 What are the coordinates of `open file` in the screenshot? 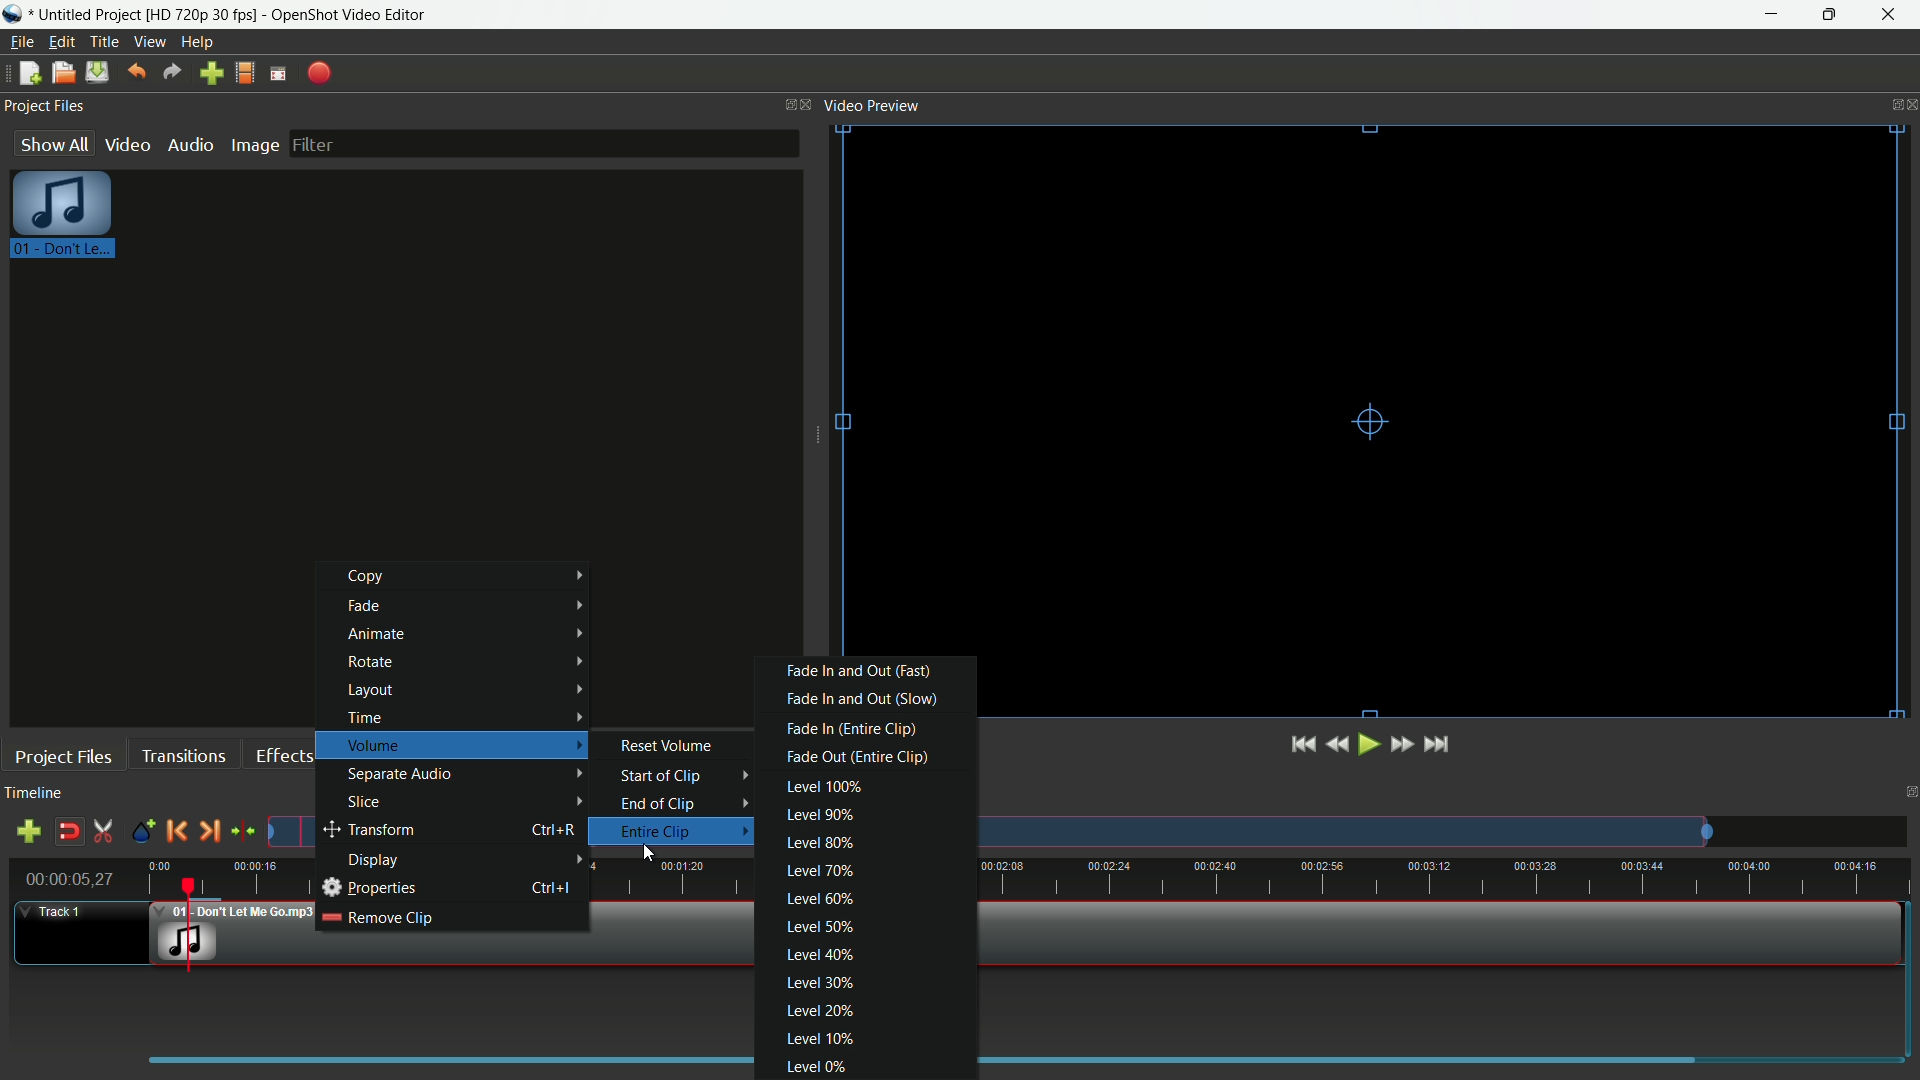 It's located at (63, 73).